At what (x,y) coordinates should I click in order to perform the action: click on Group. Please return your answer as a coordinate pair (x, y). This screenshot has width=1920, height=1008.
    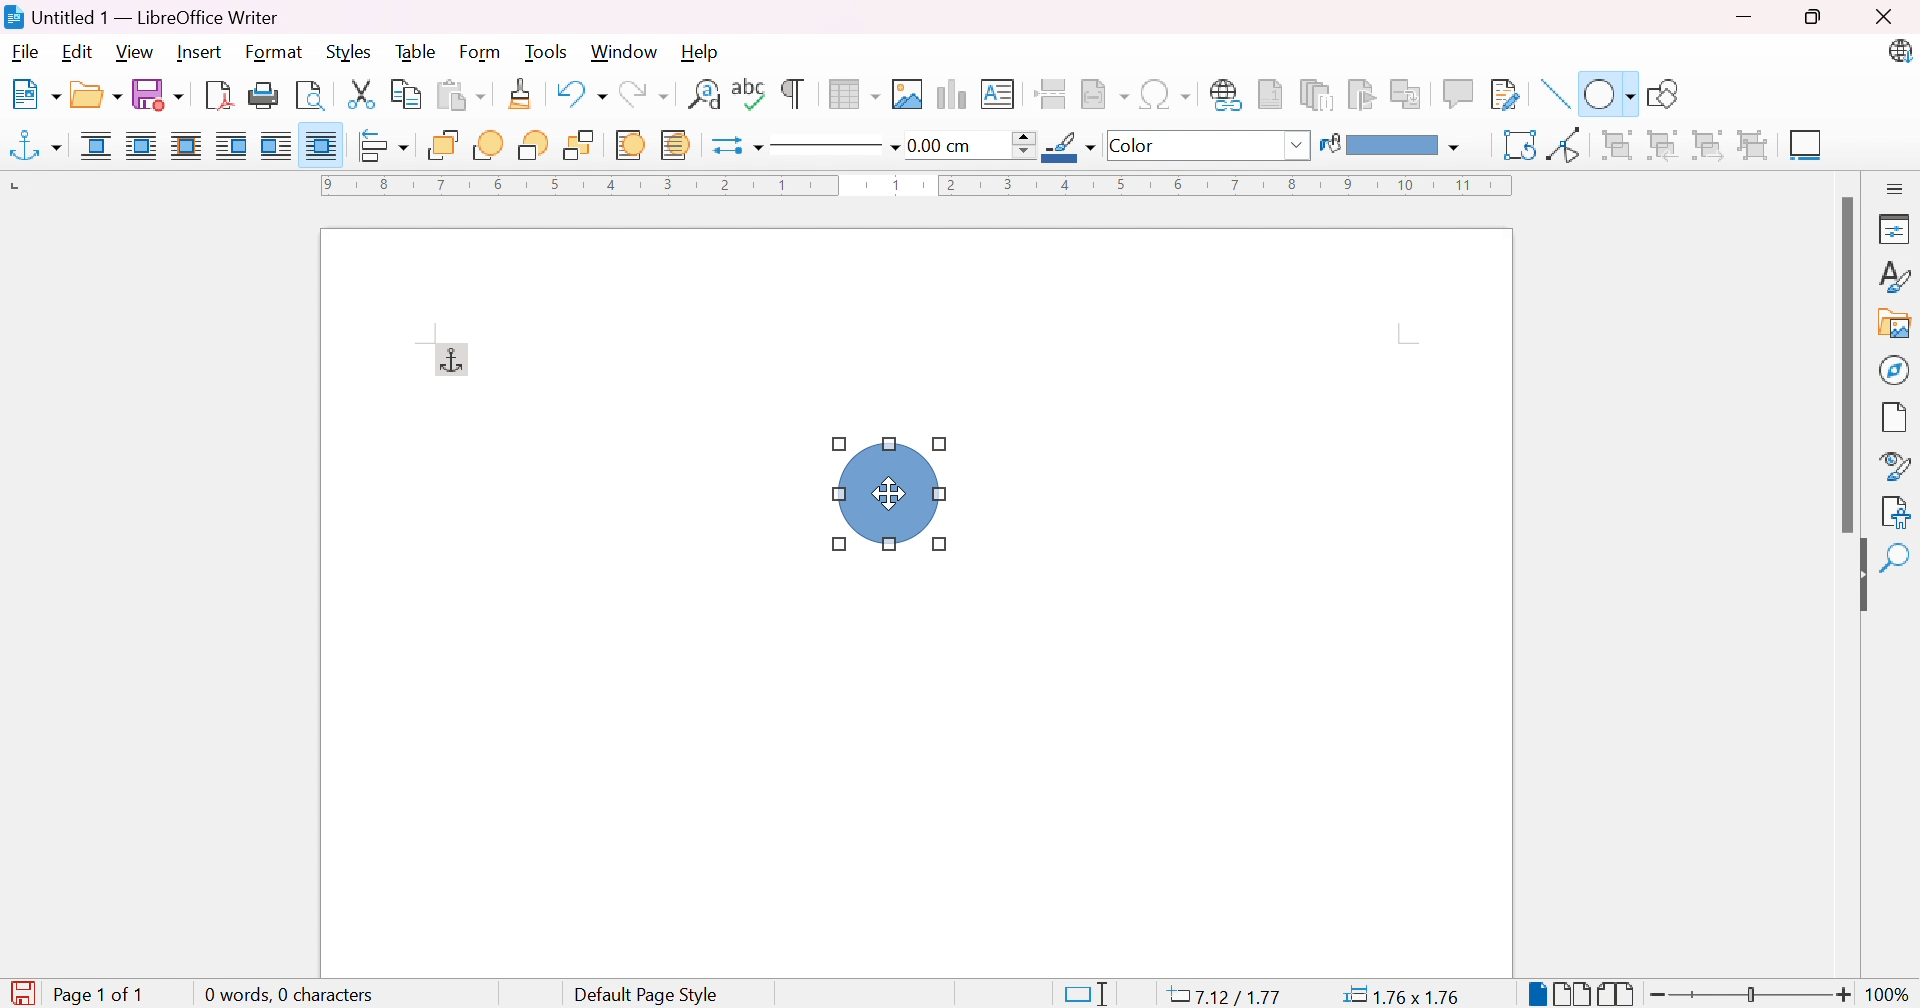
    Looking at the image, I should click on (1614, 143).